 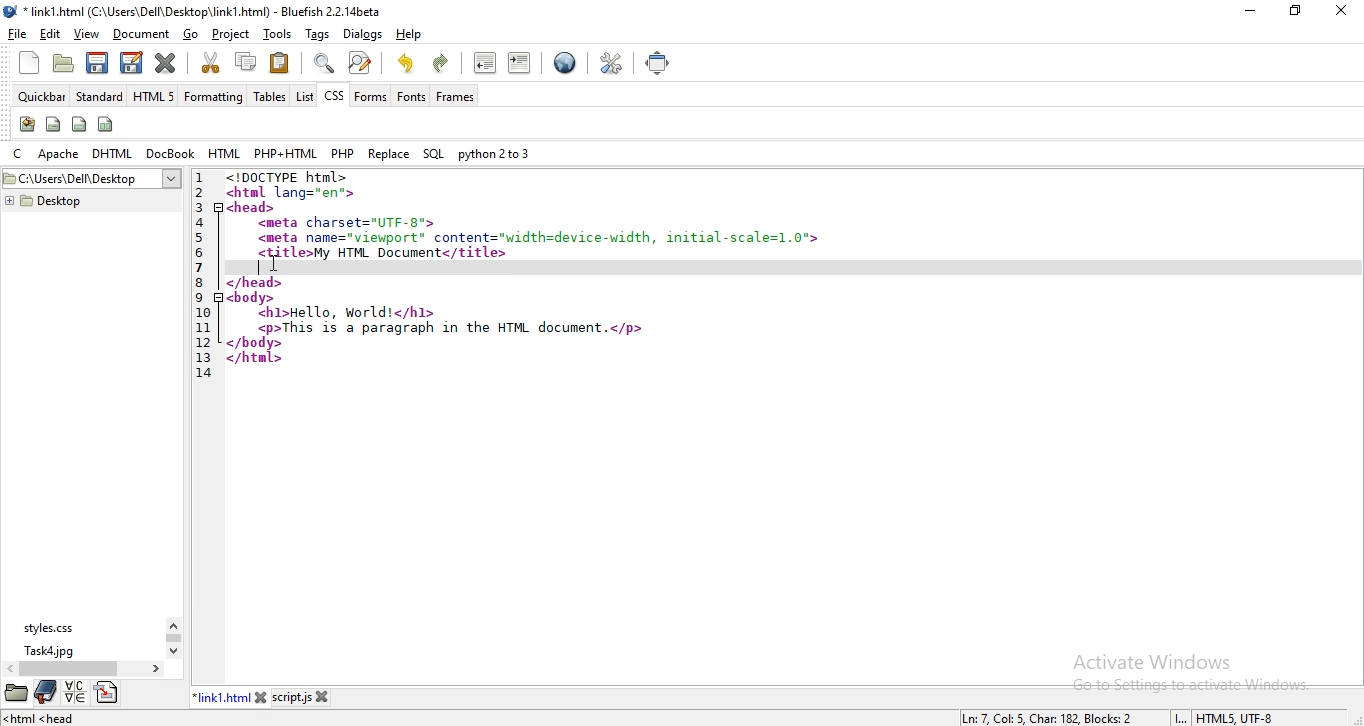 What do you see at coordinates (61, 64) in the screenshot?
I see `open file` at bounding box center [61, 64].